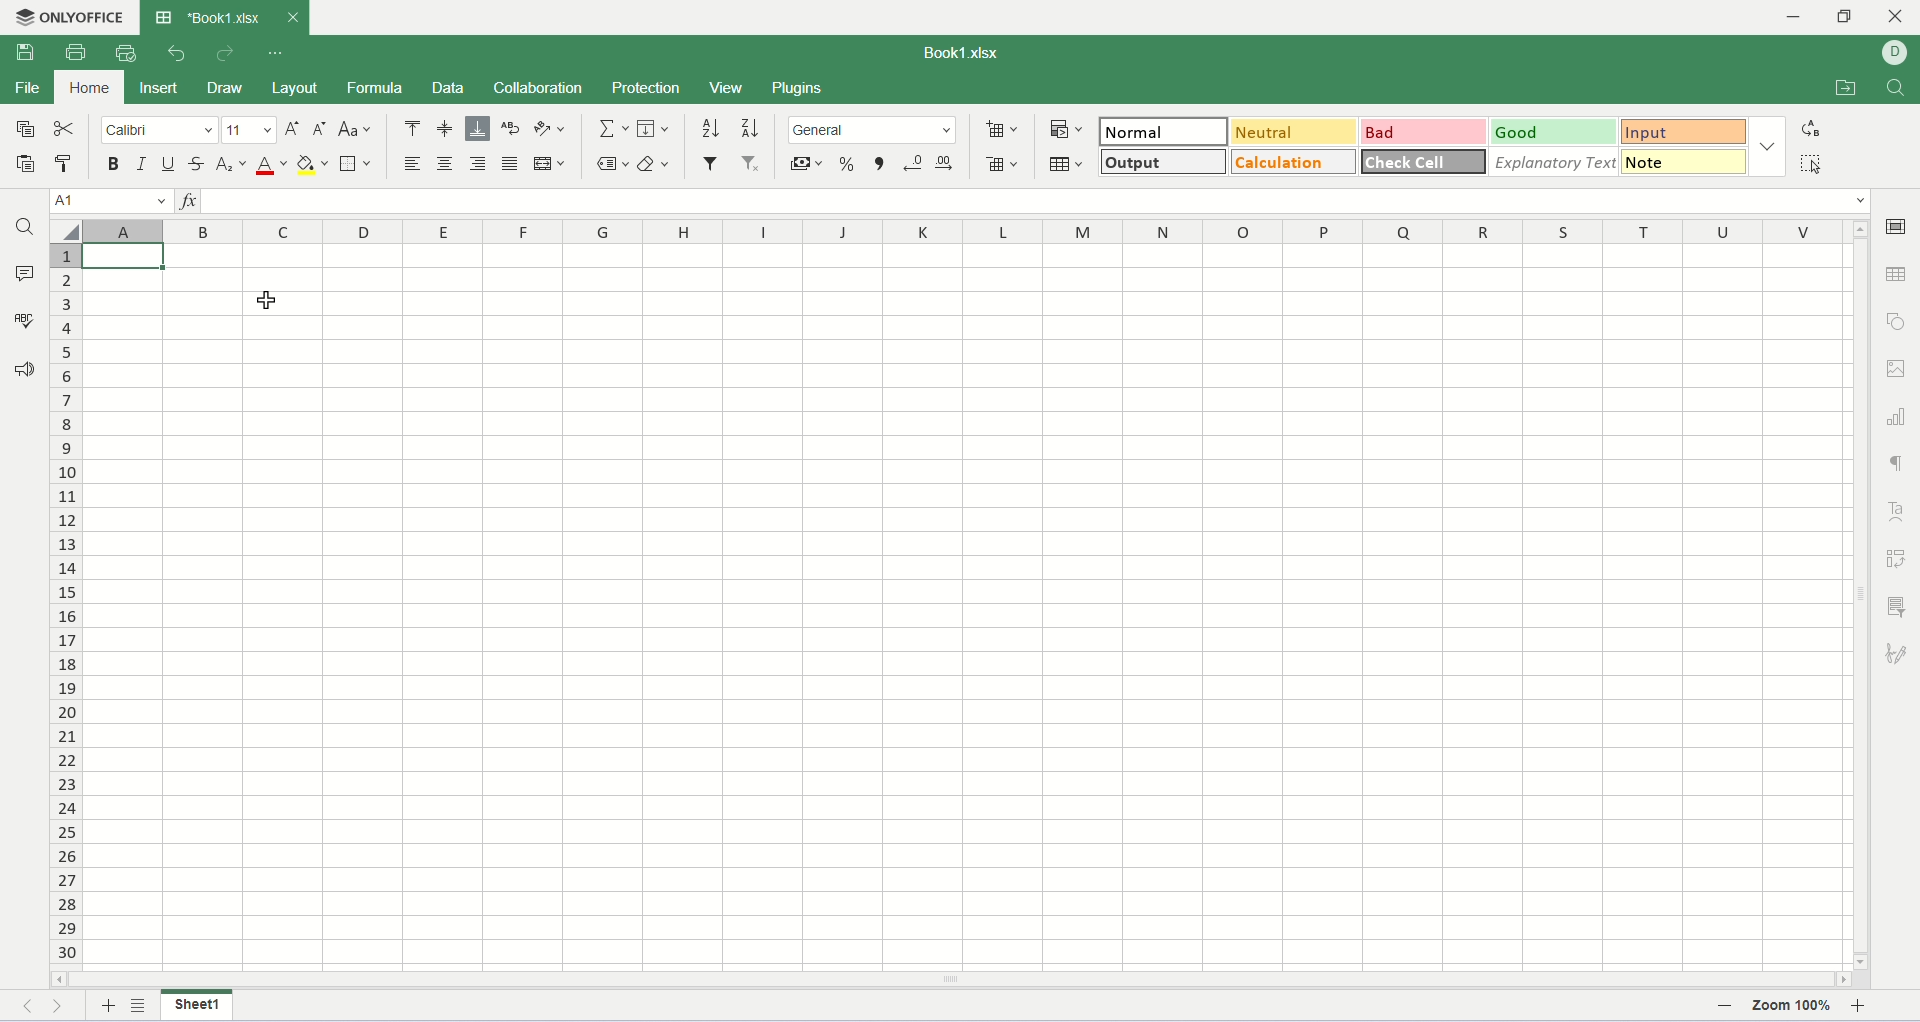 Image resolution: width=1920 pixels, height=1022 pixels. I want to click on number format, so click(873, 129).